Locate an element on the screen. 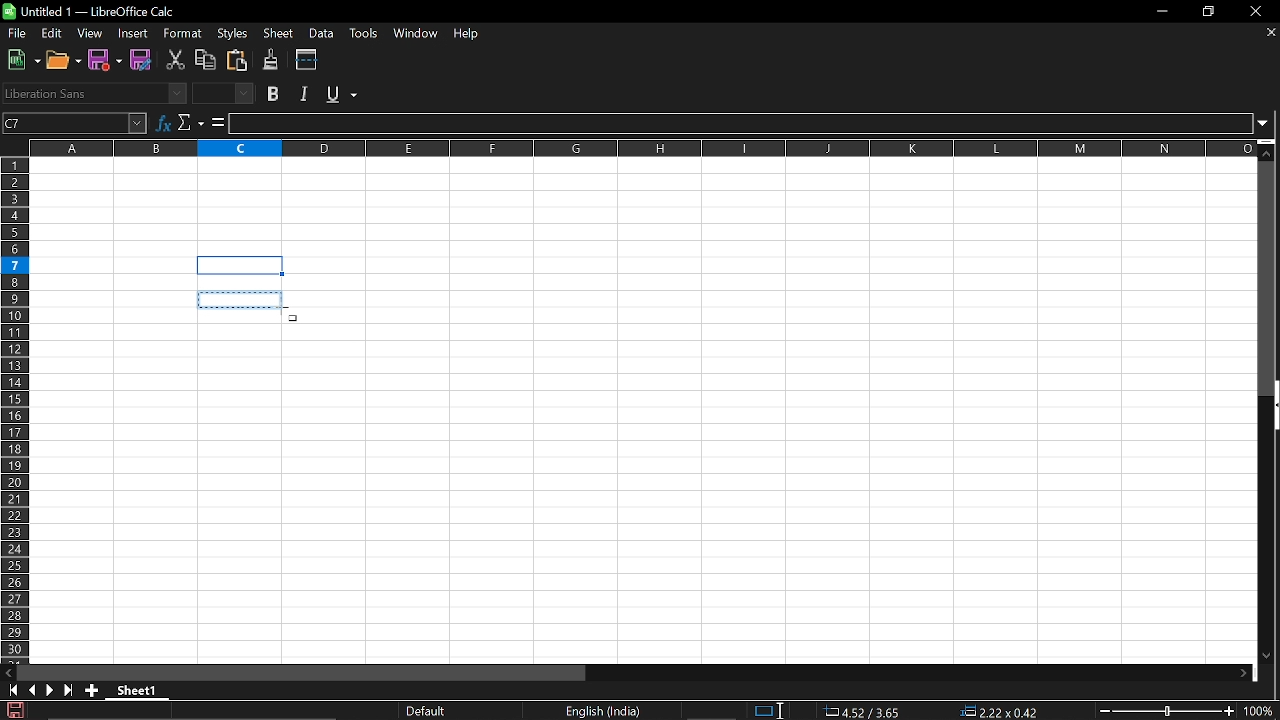  Move right is located at coordinates (1243, 674).